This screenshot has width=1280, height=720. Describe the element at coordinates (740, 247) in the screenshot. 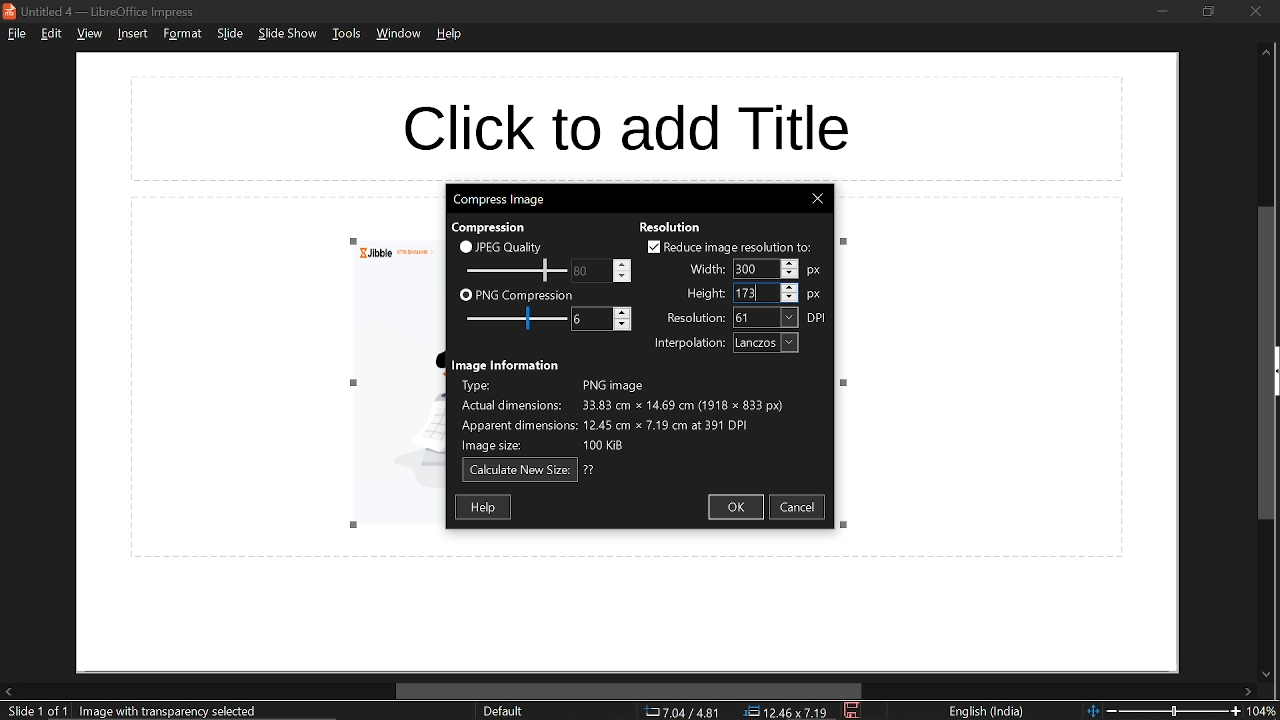

I see `reduce image resolution` at that location.